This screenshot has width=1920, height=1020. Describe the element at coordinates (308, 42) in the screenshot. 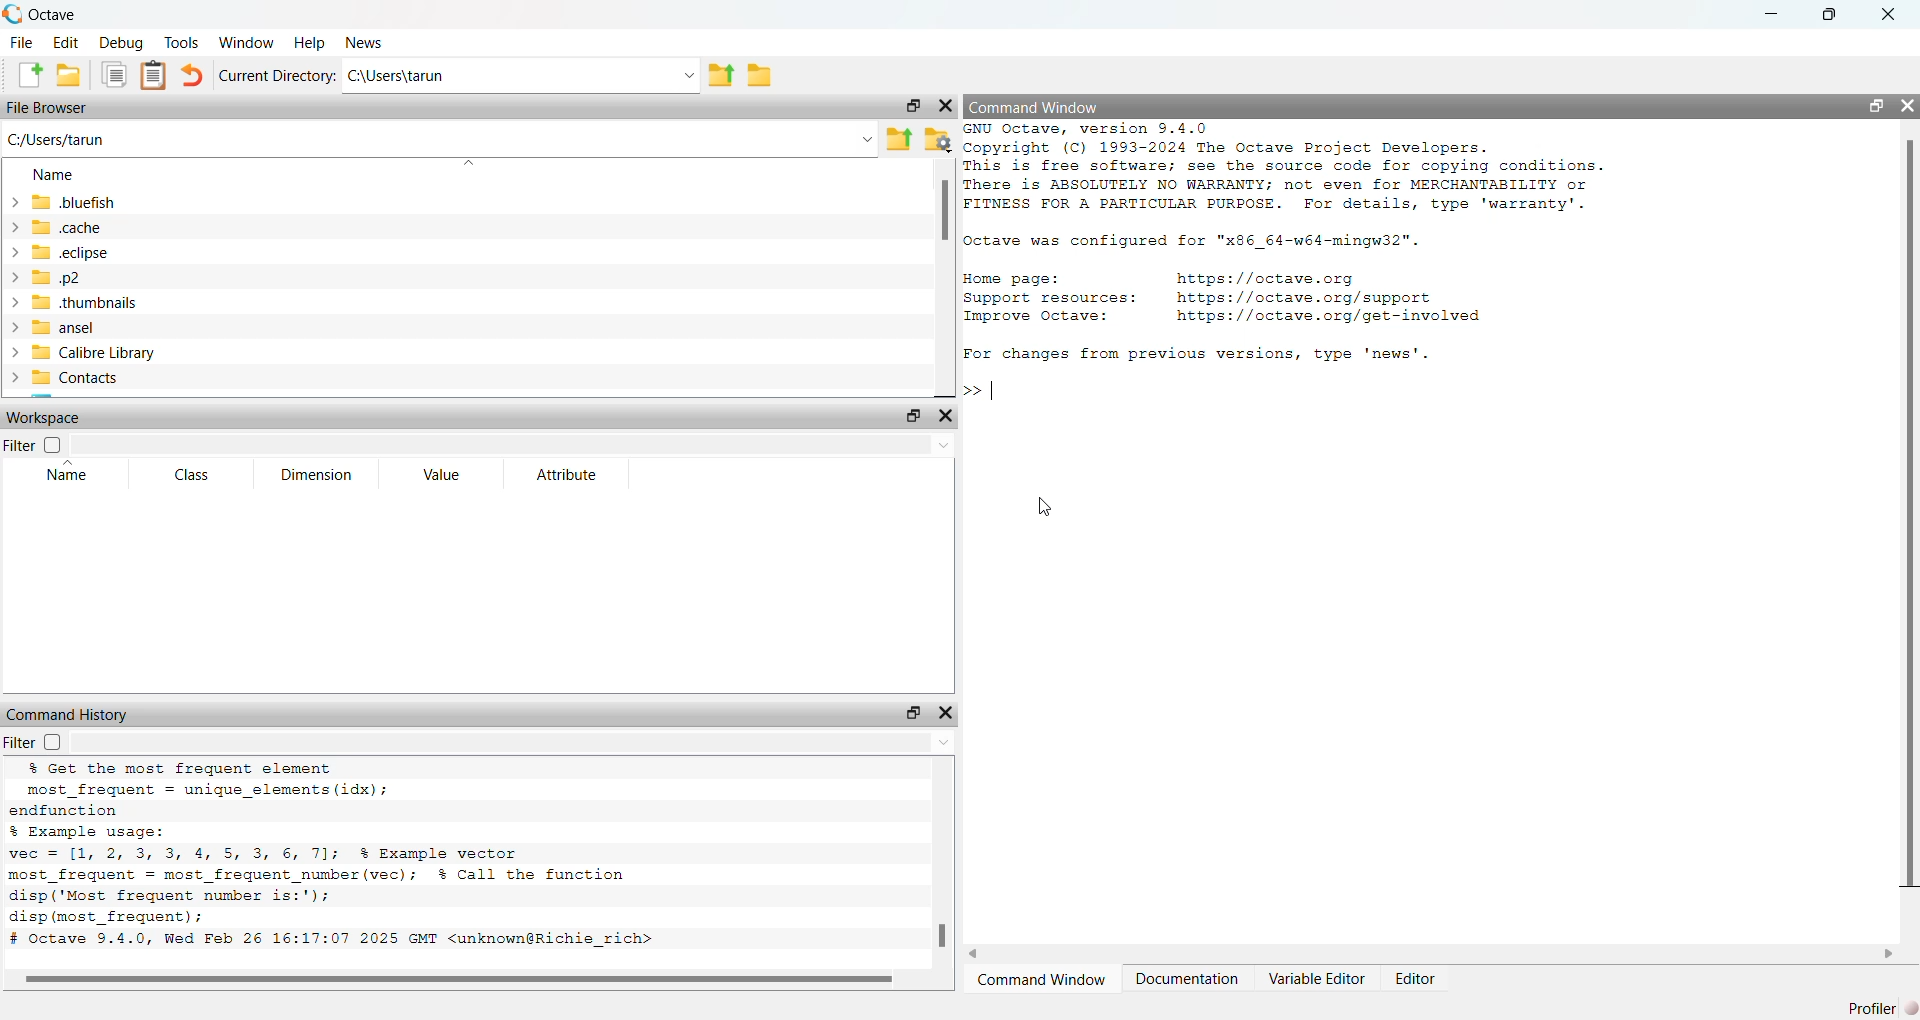

I see `Help` at that location.